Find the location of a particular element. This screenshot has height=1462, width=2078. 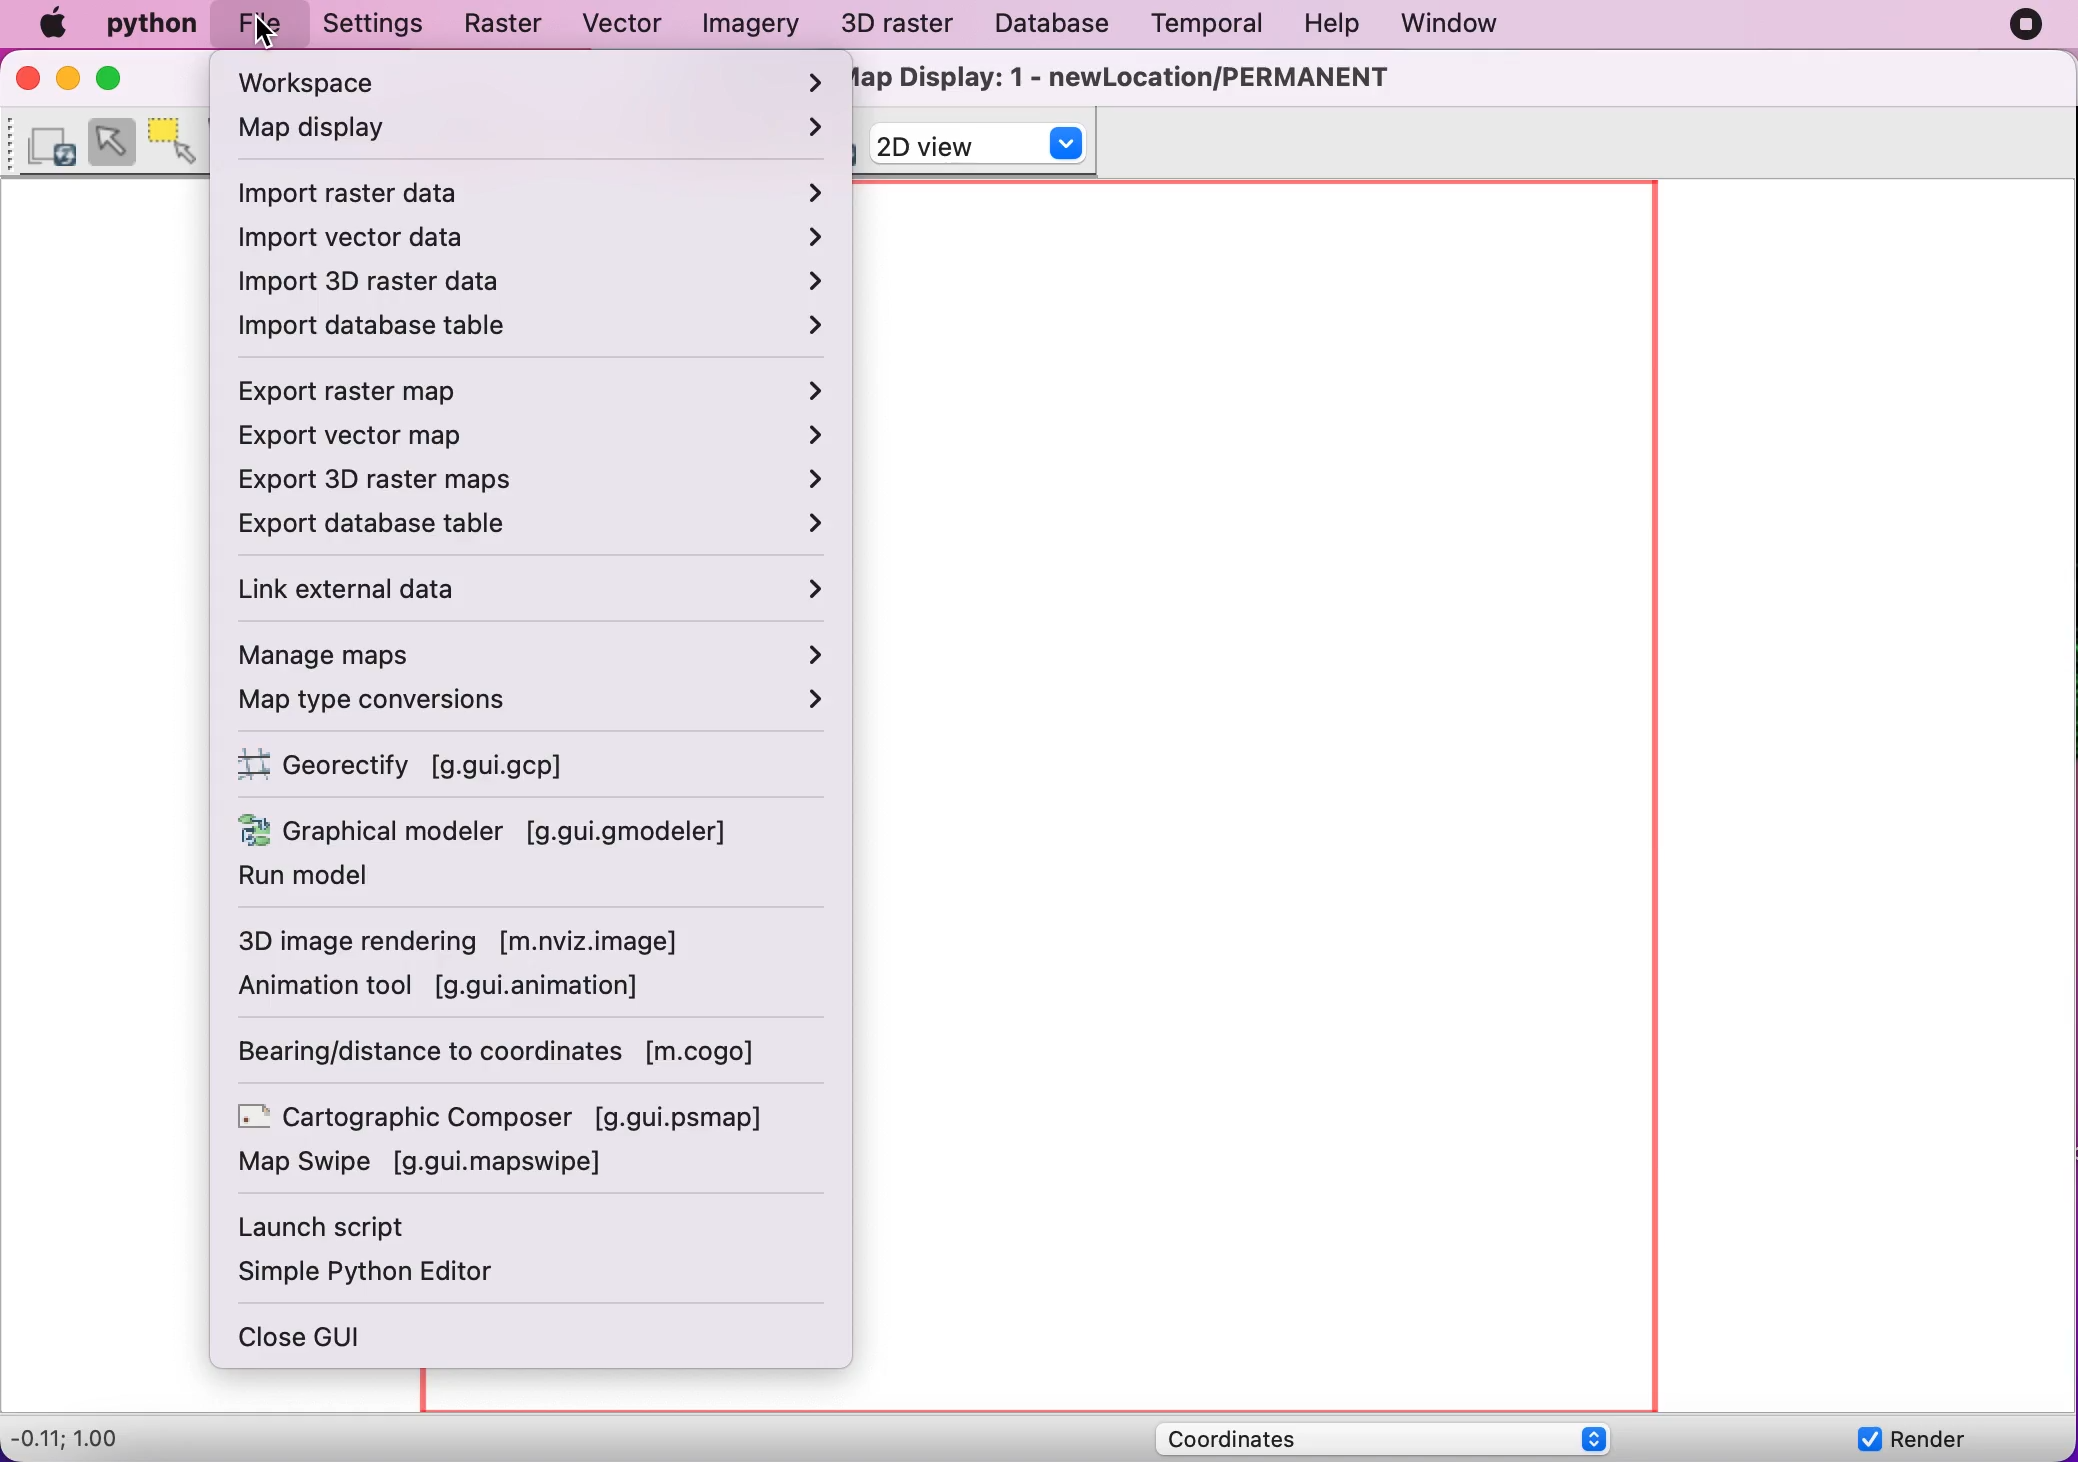

animation tool is located at coordinates (460, 989).